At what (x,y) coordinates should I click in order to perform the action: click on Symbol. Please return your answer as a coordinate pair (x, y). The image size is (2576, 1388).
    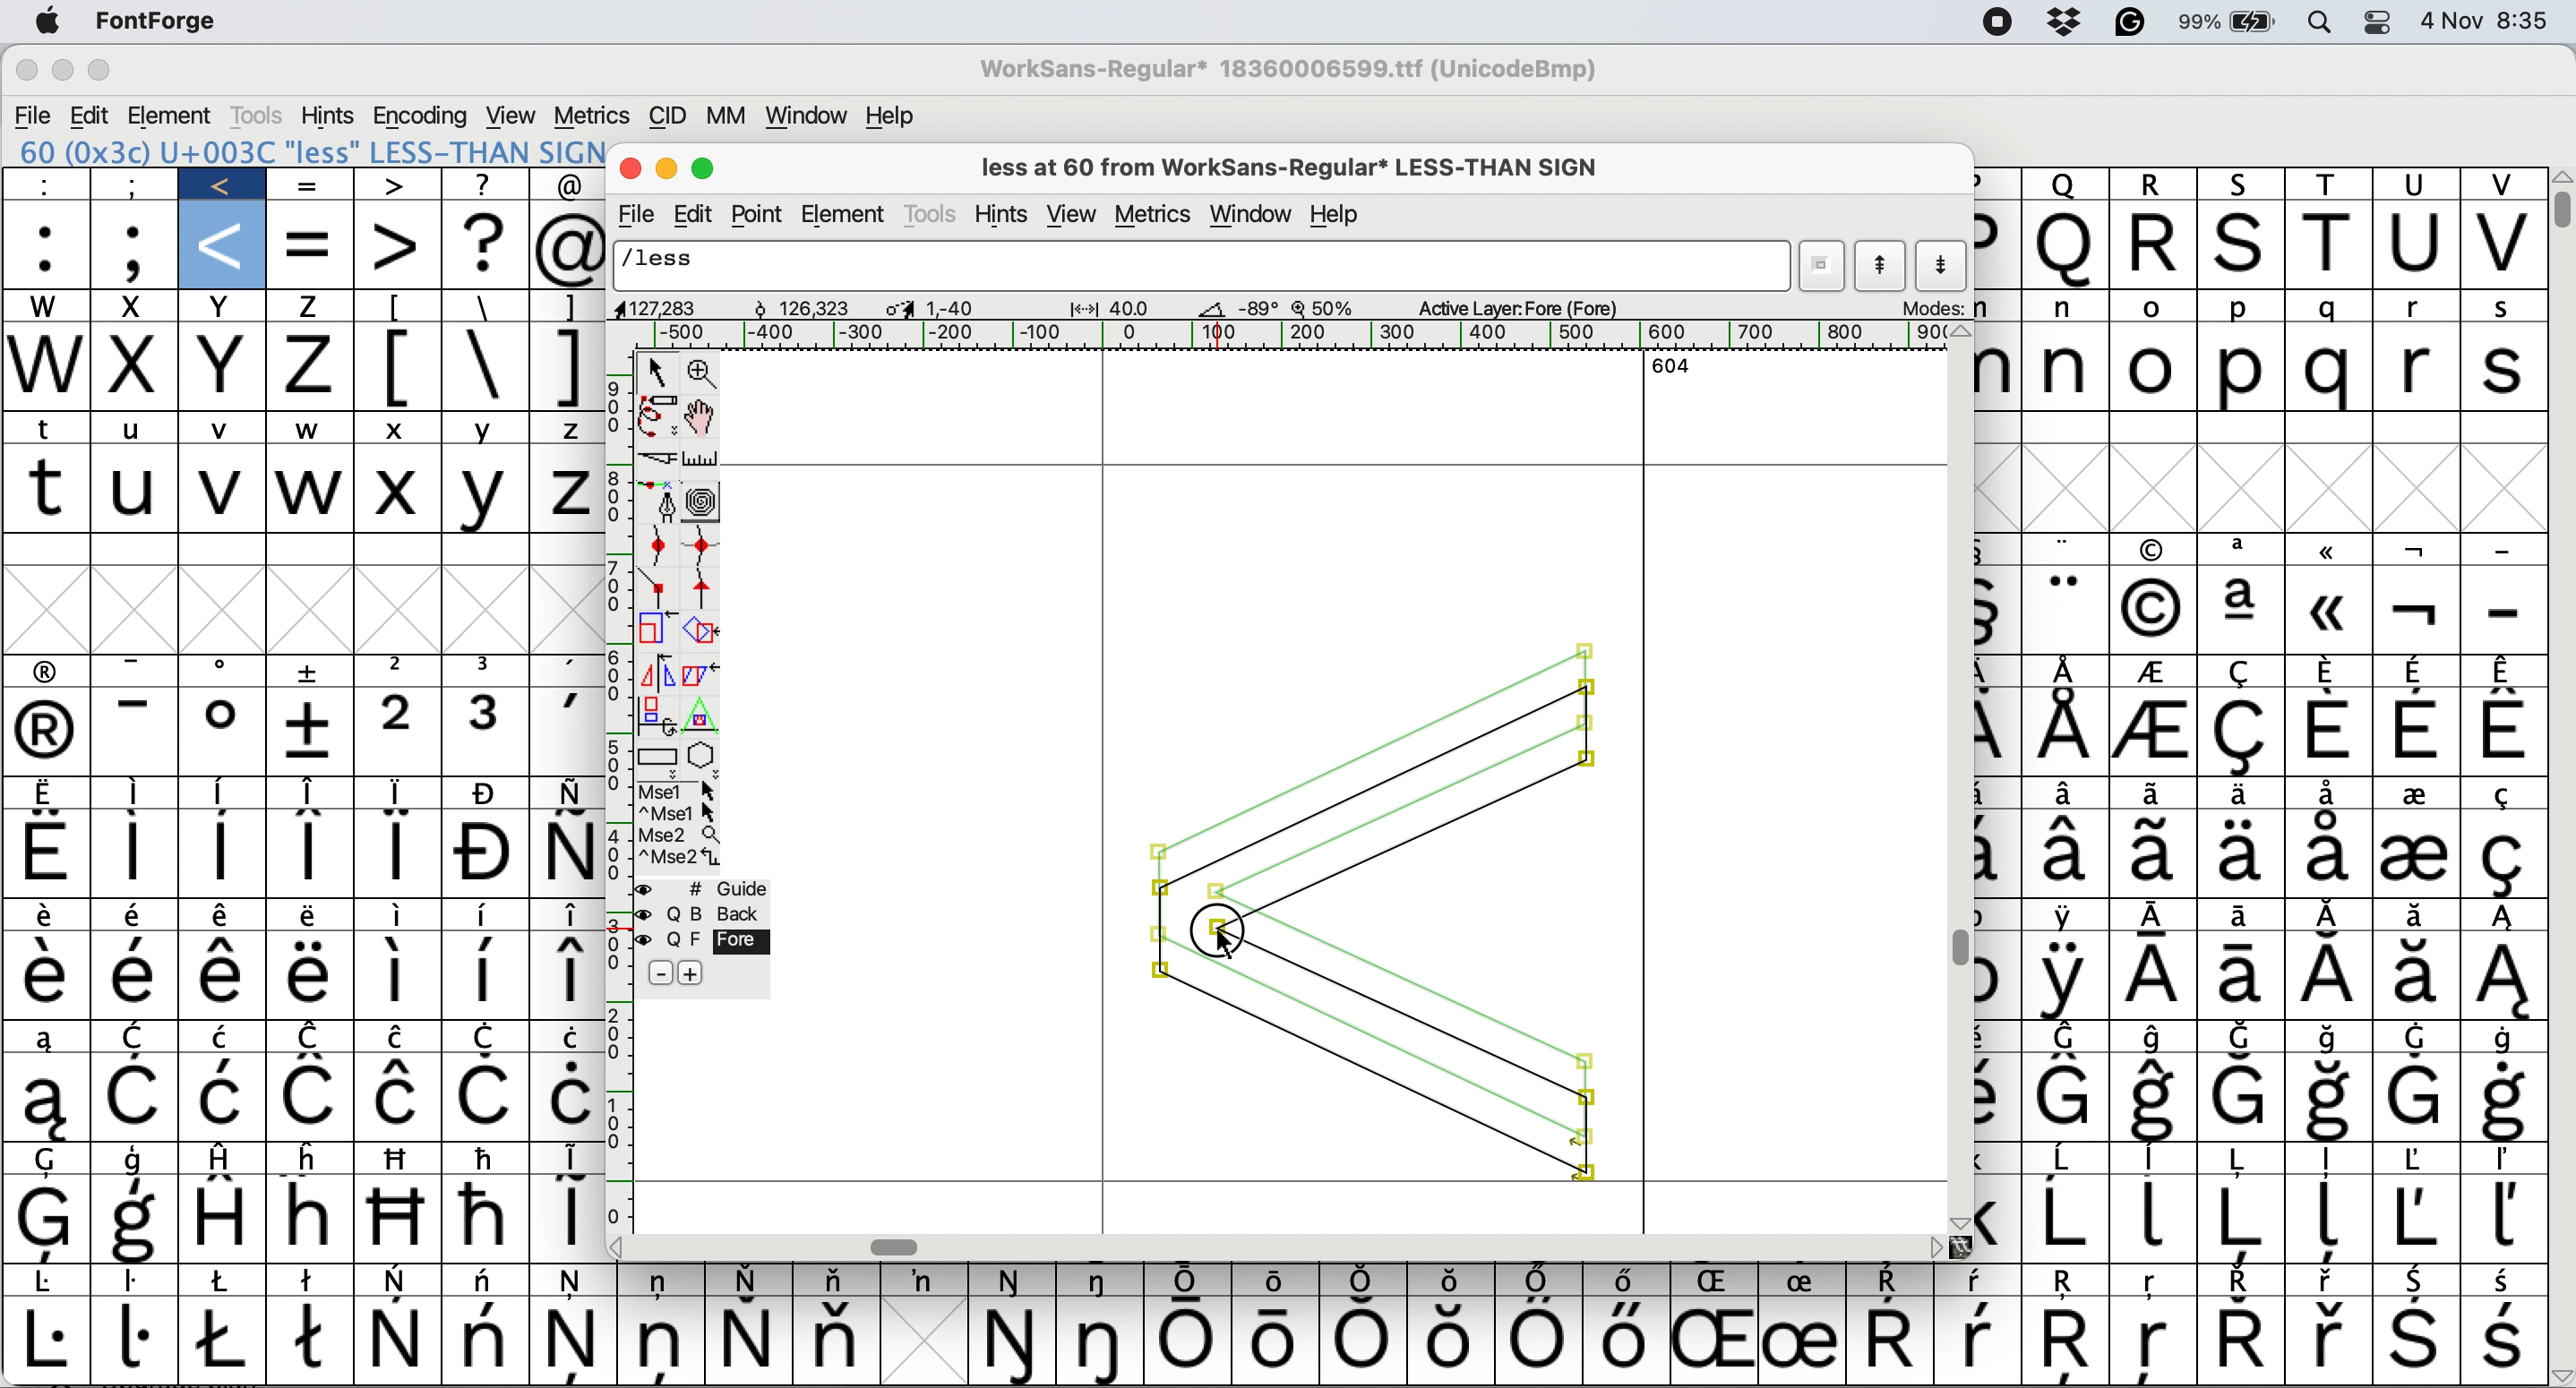
    Looking at the image, I should click on (403, 1156).